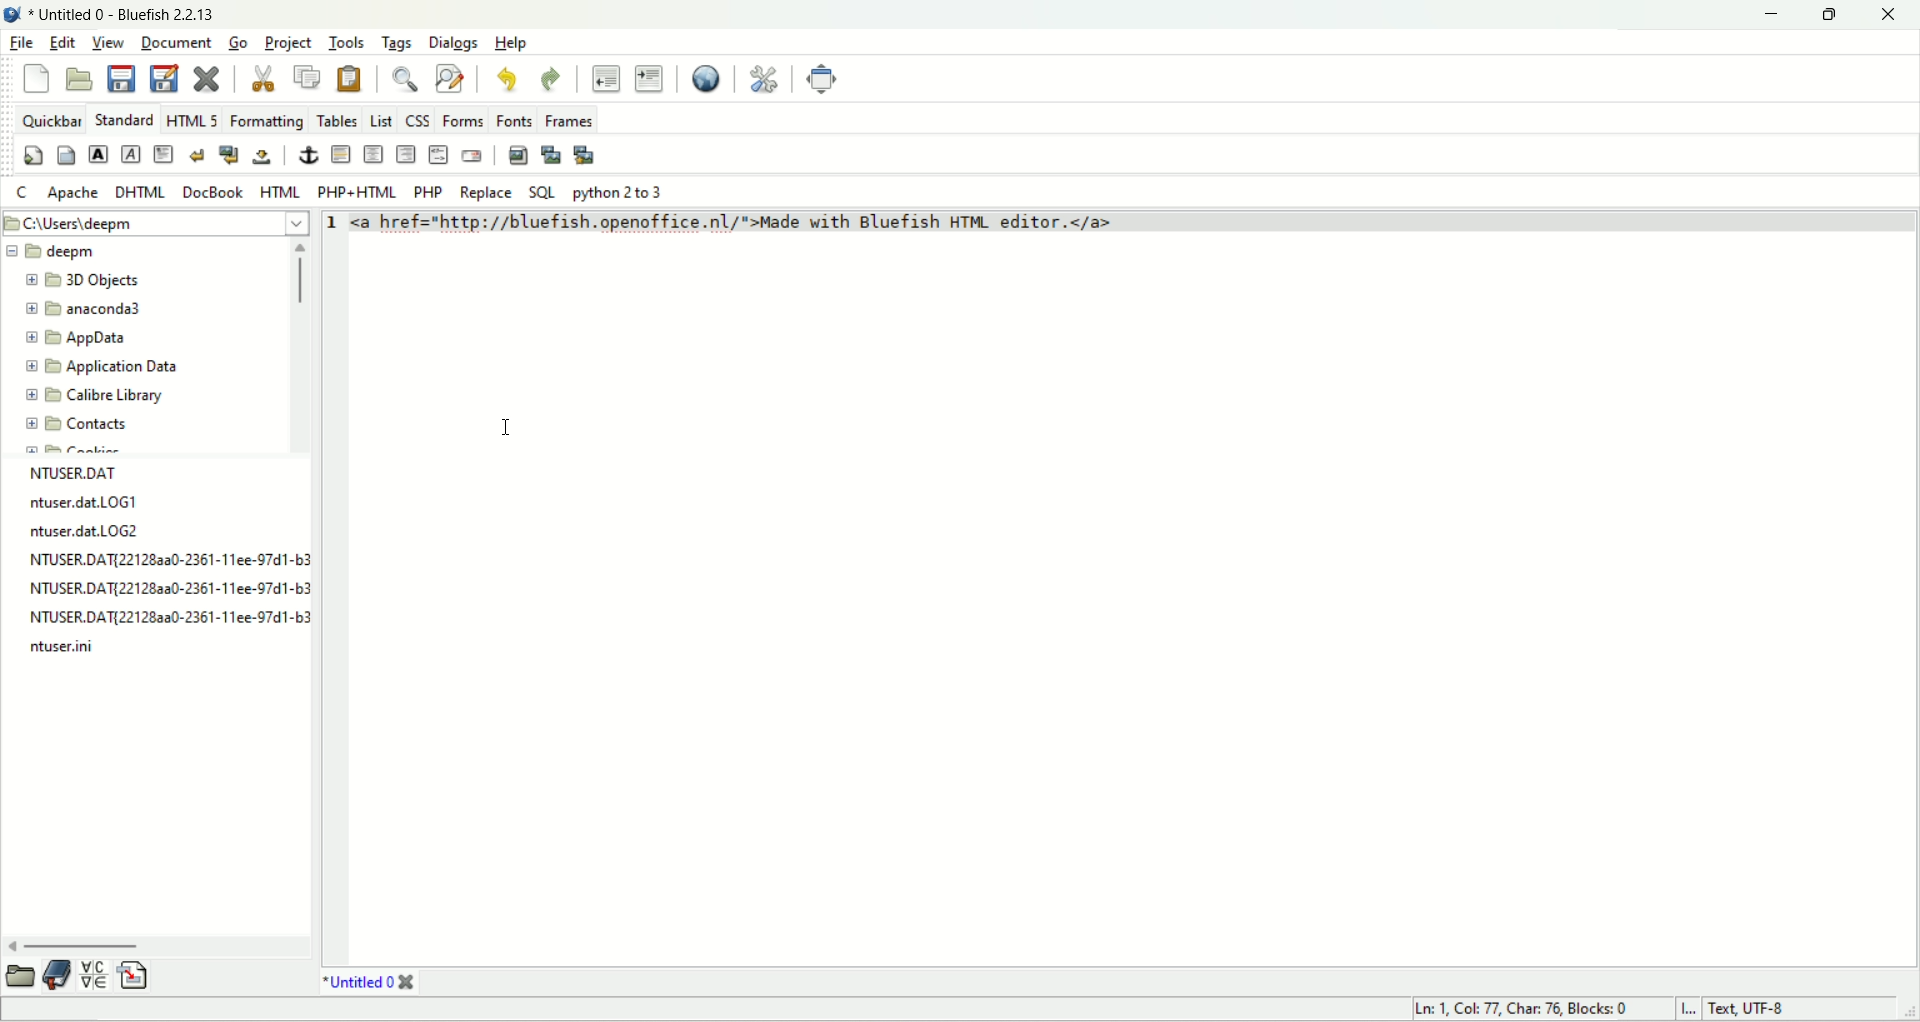 The width and height of the screenshot is (1920, 1022). Describe the element at coordinates (430, 192) in the screenshot. I see `PHP` at that location.